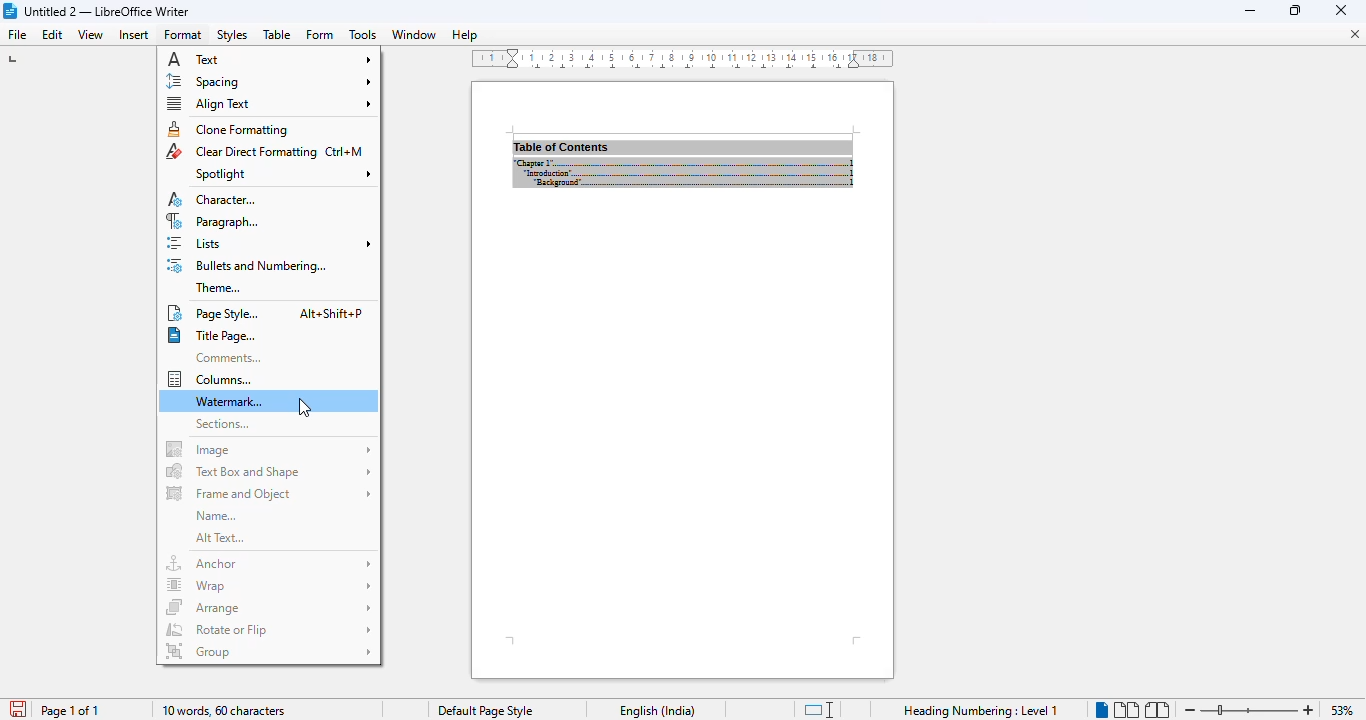 This screenshot has height=720, width=1366. What do you see at coordinates (277, 34) in the screenshot?
I see `table` at bounding box center [277, 34].